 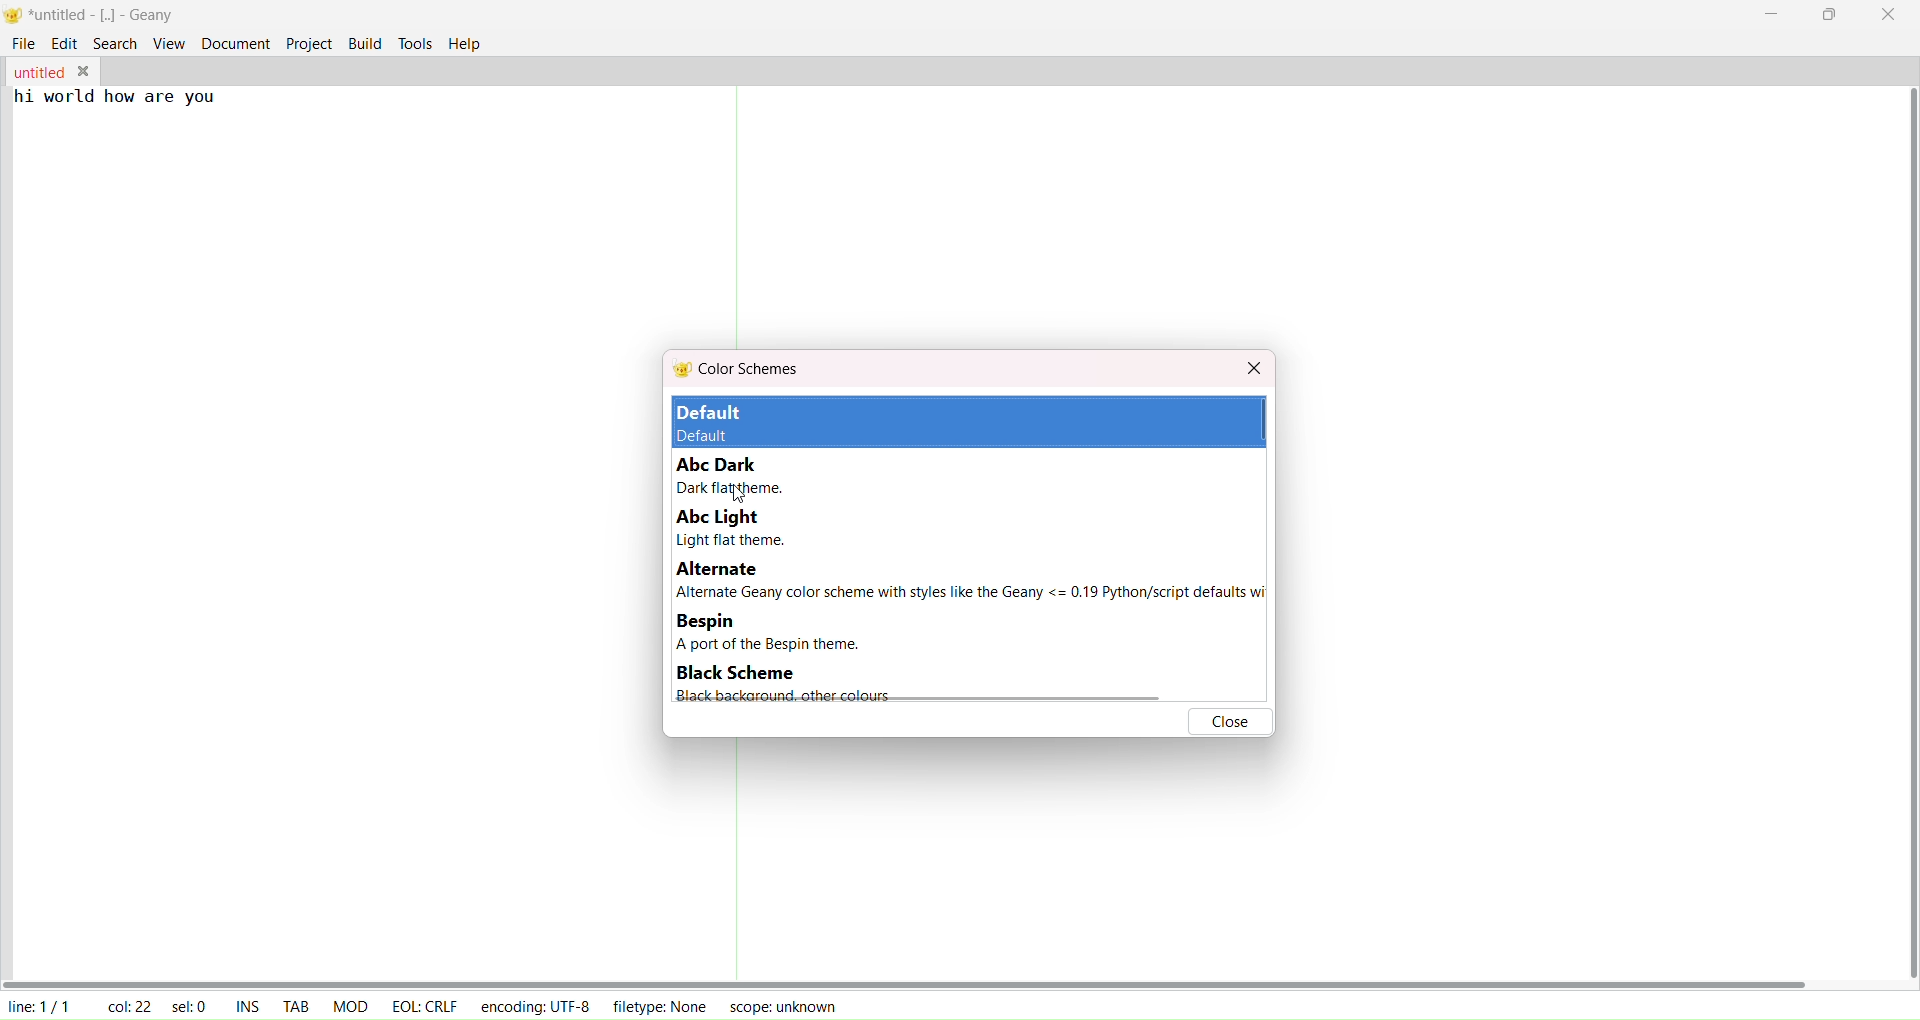 What do you see at coordinates (19, 44) in the screenshot?
I see `file` at bounding box center [19, 44].